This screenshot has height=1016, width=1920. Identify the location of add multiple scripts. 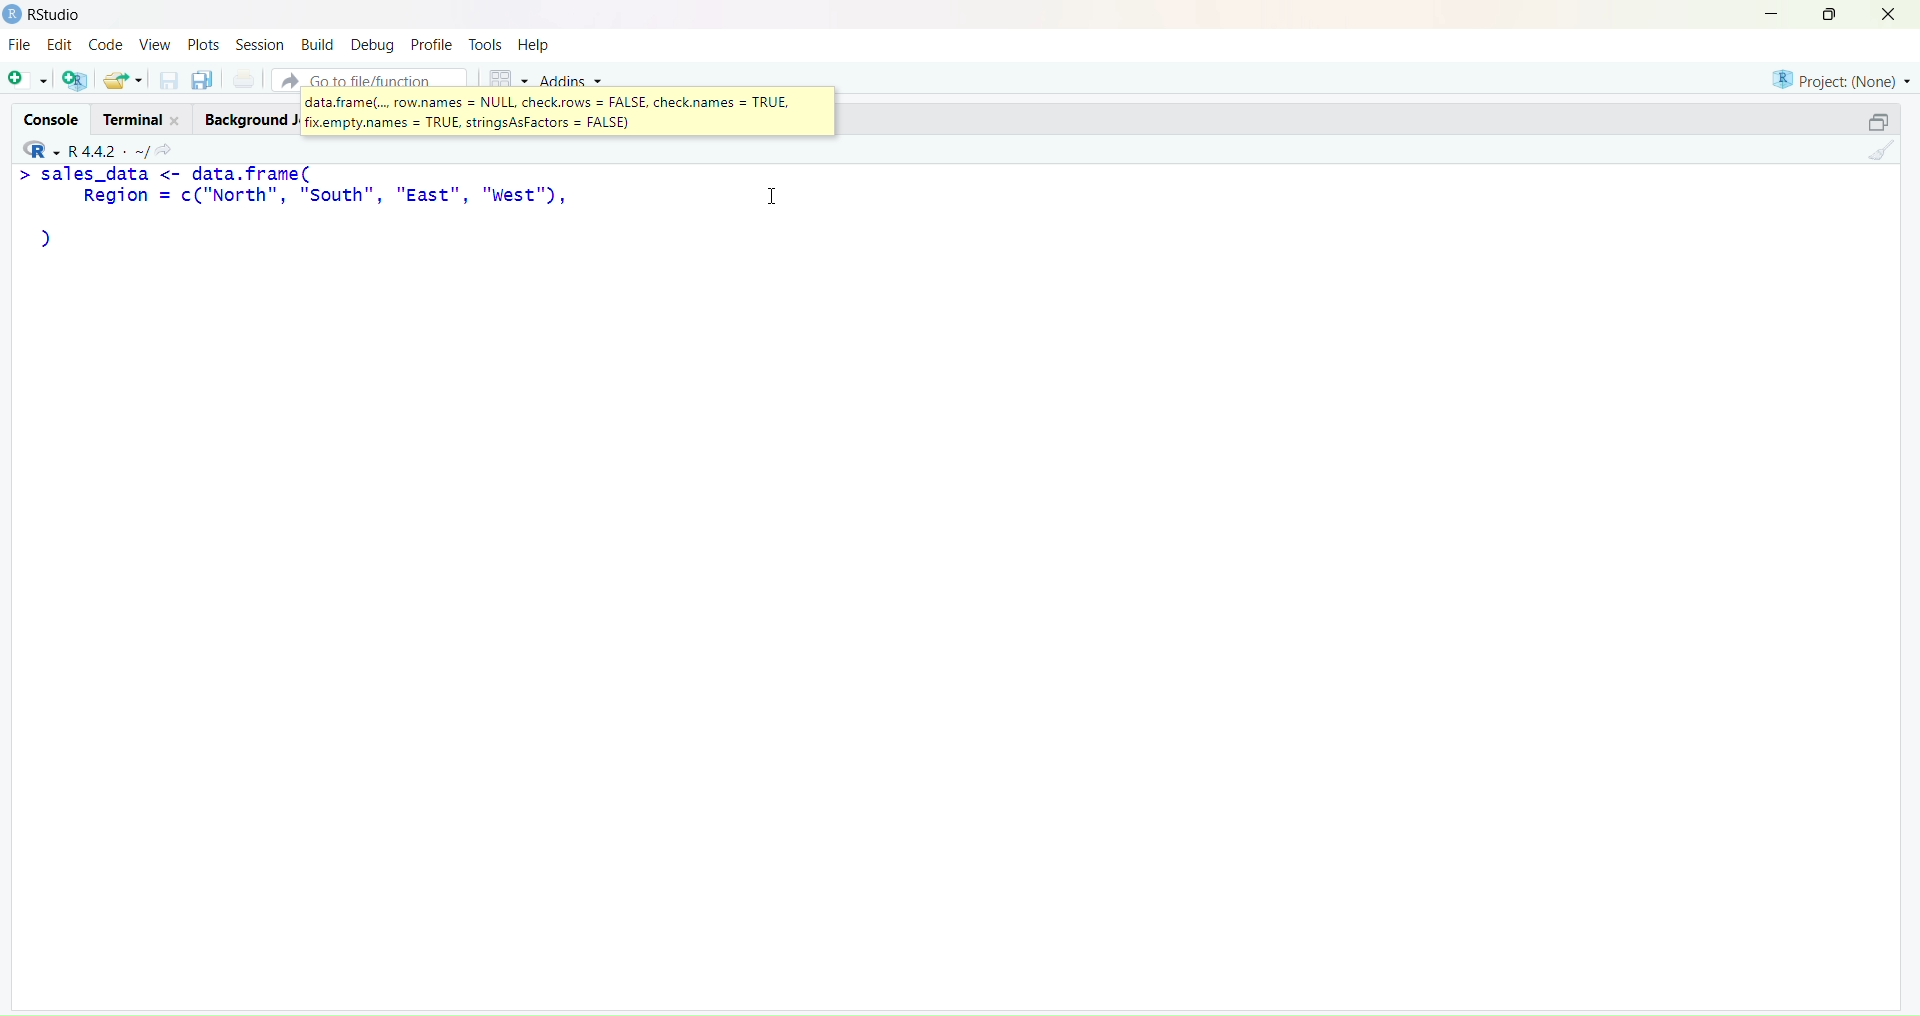
(76, 83).